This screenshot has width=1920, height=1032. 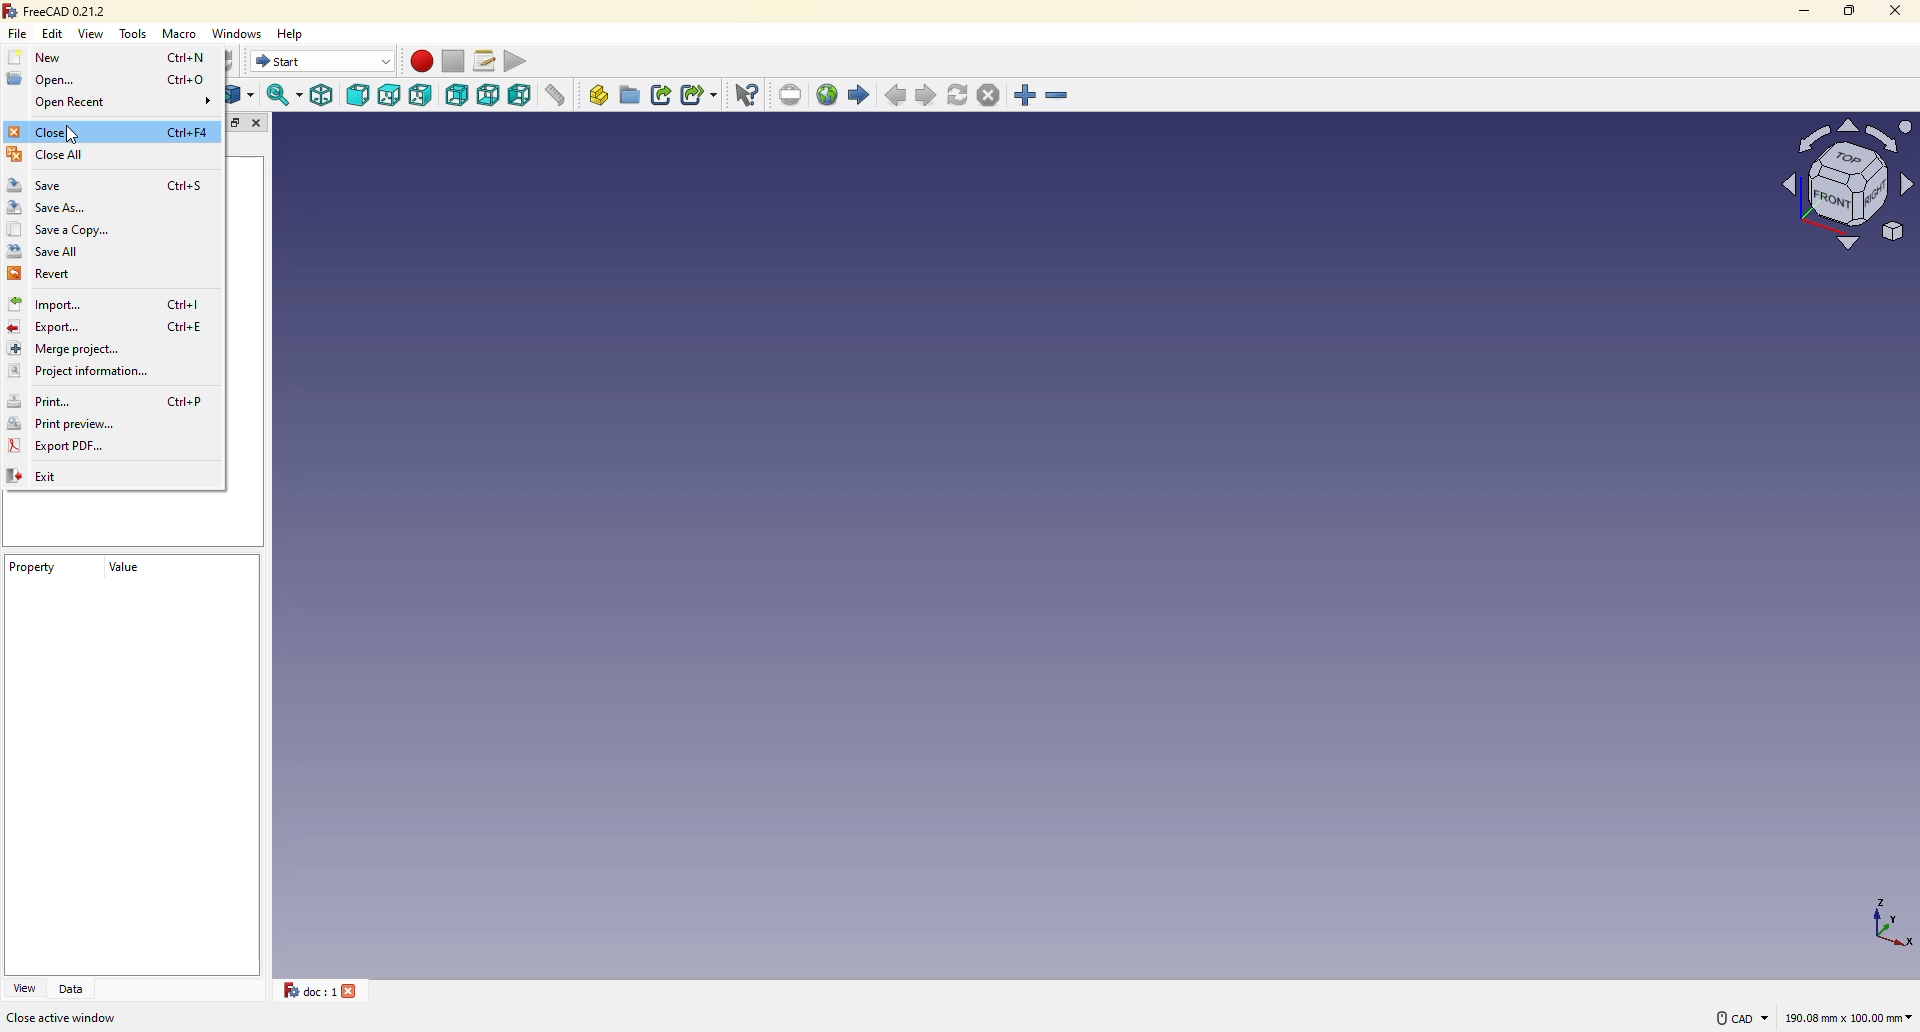 I want to click on export, so click(x=47, y=329).